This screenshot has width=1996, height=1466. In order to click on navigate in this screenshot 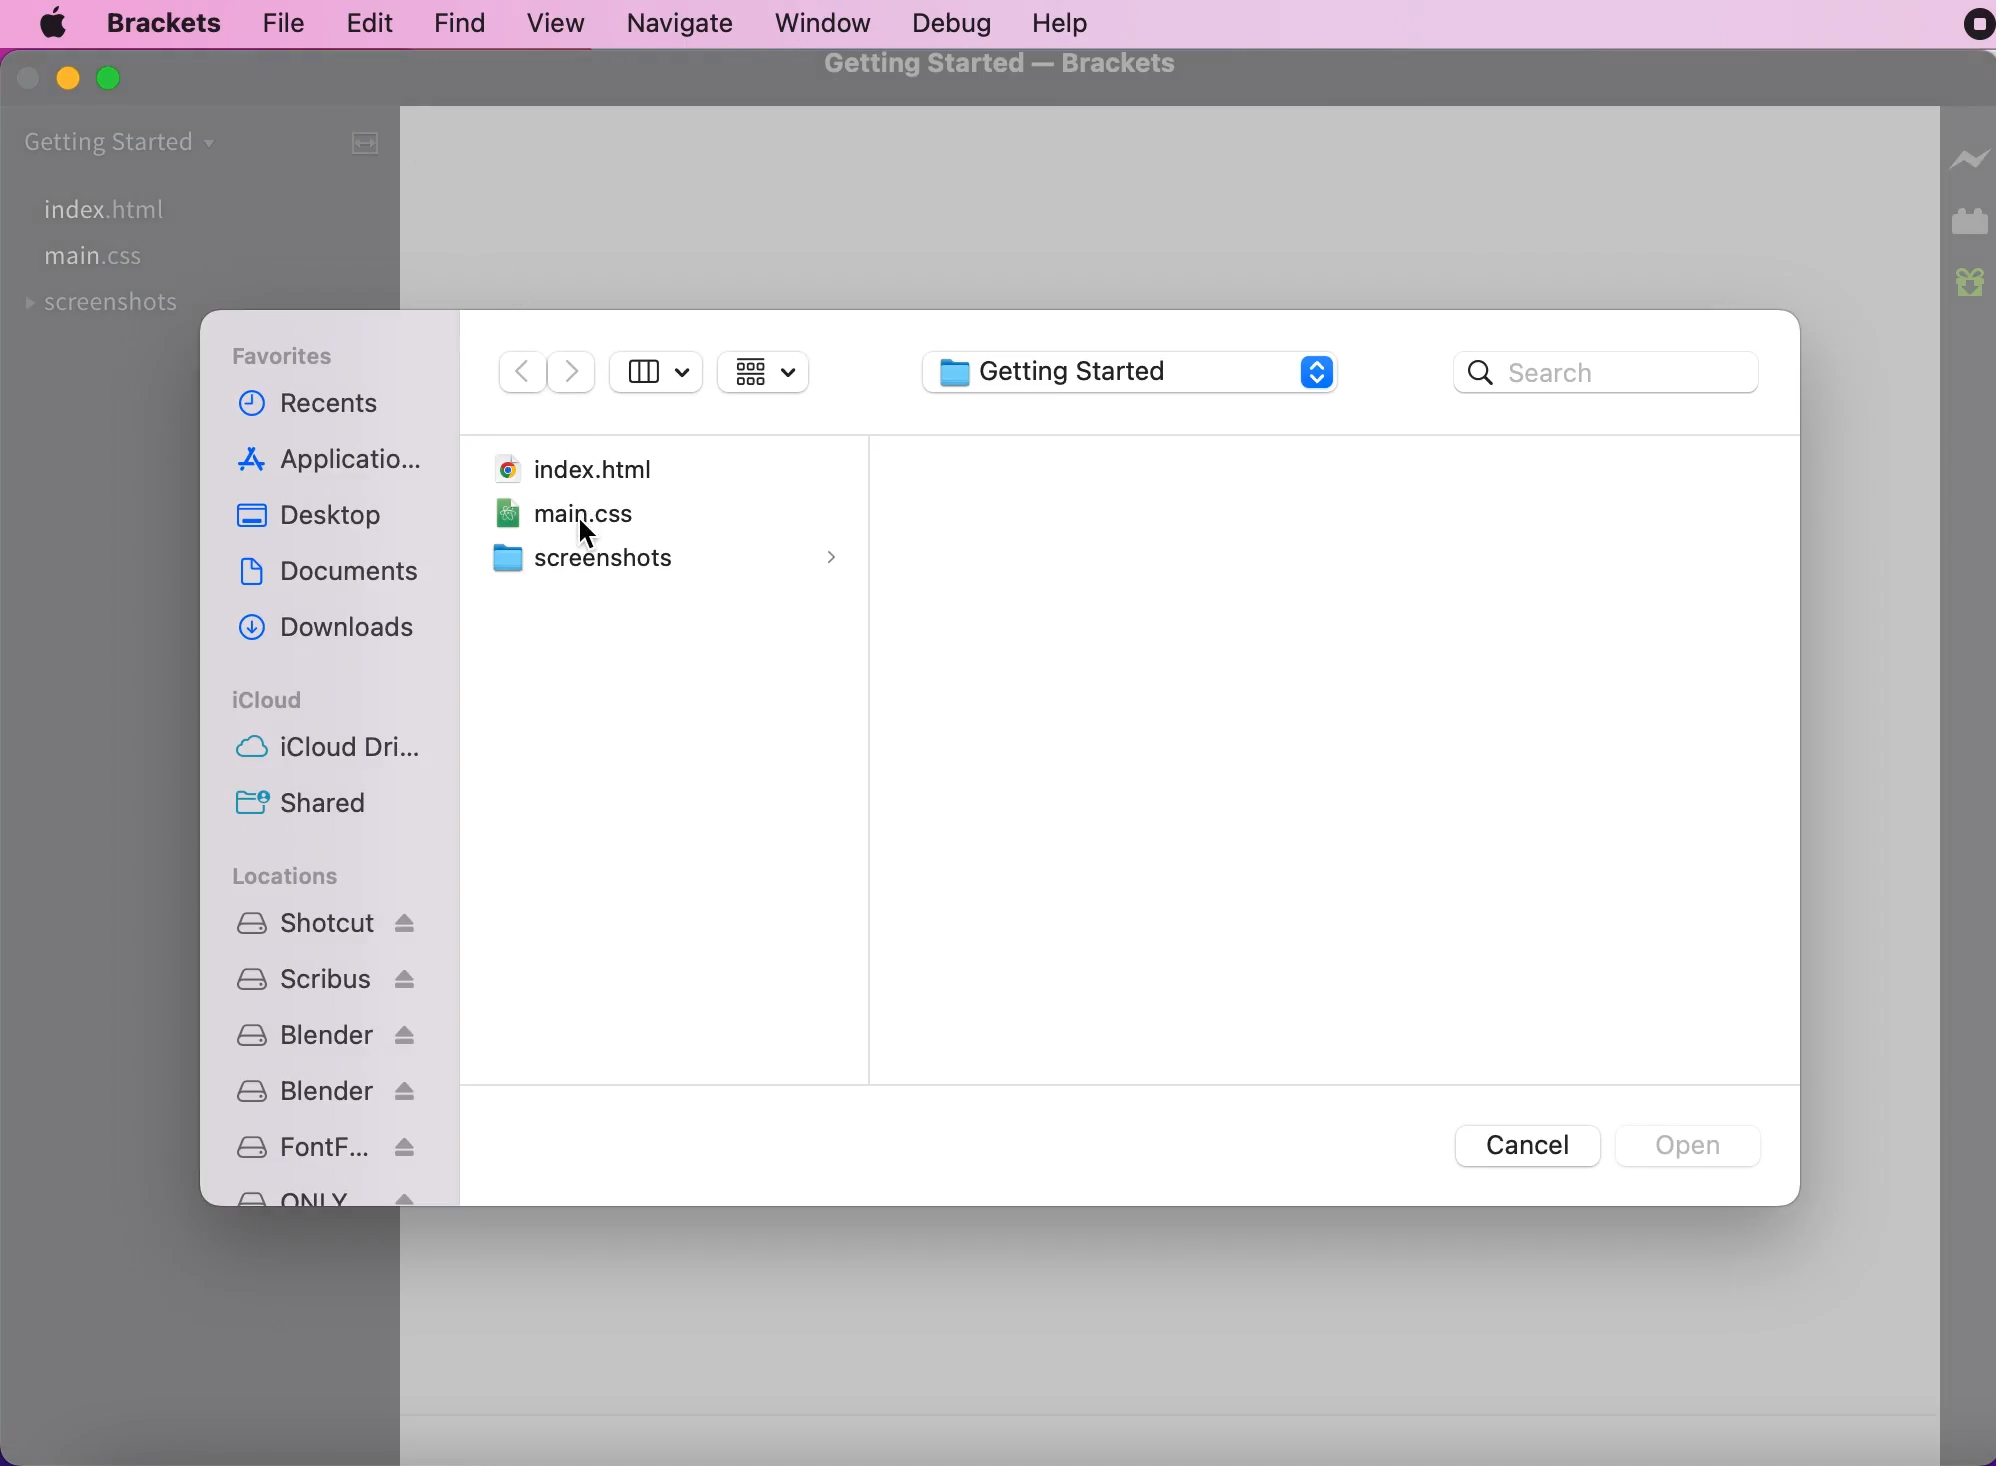, I will do `click(689, 25)`.